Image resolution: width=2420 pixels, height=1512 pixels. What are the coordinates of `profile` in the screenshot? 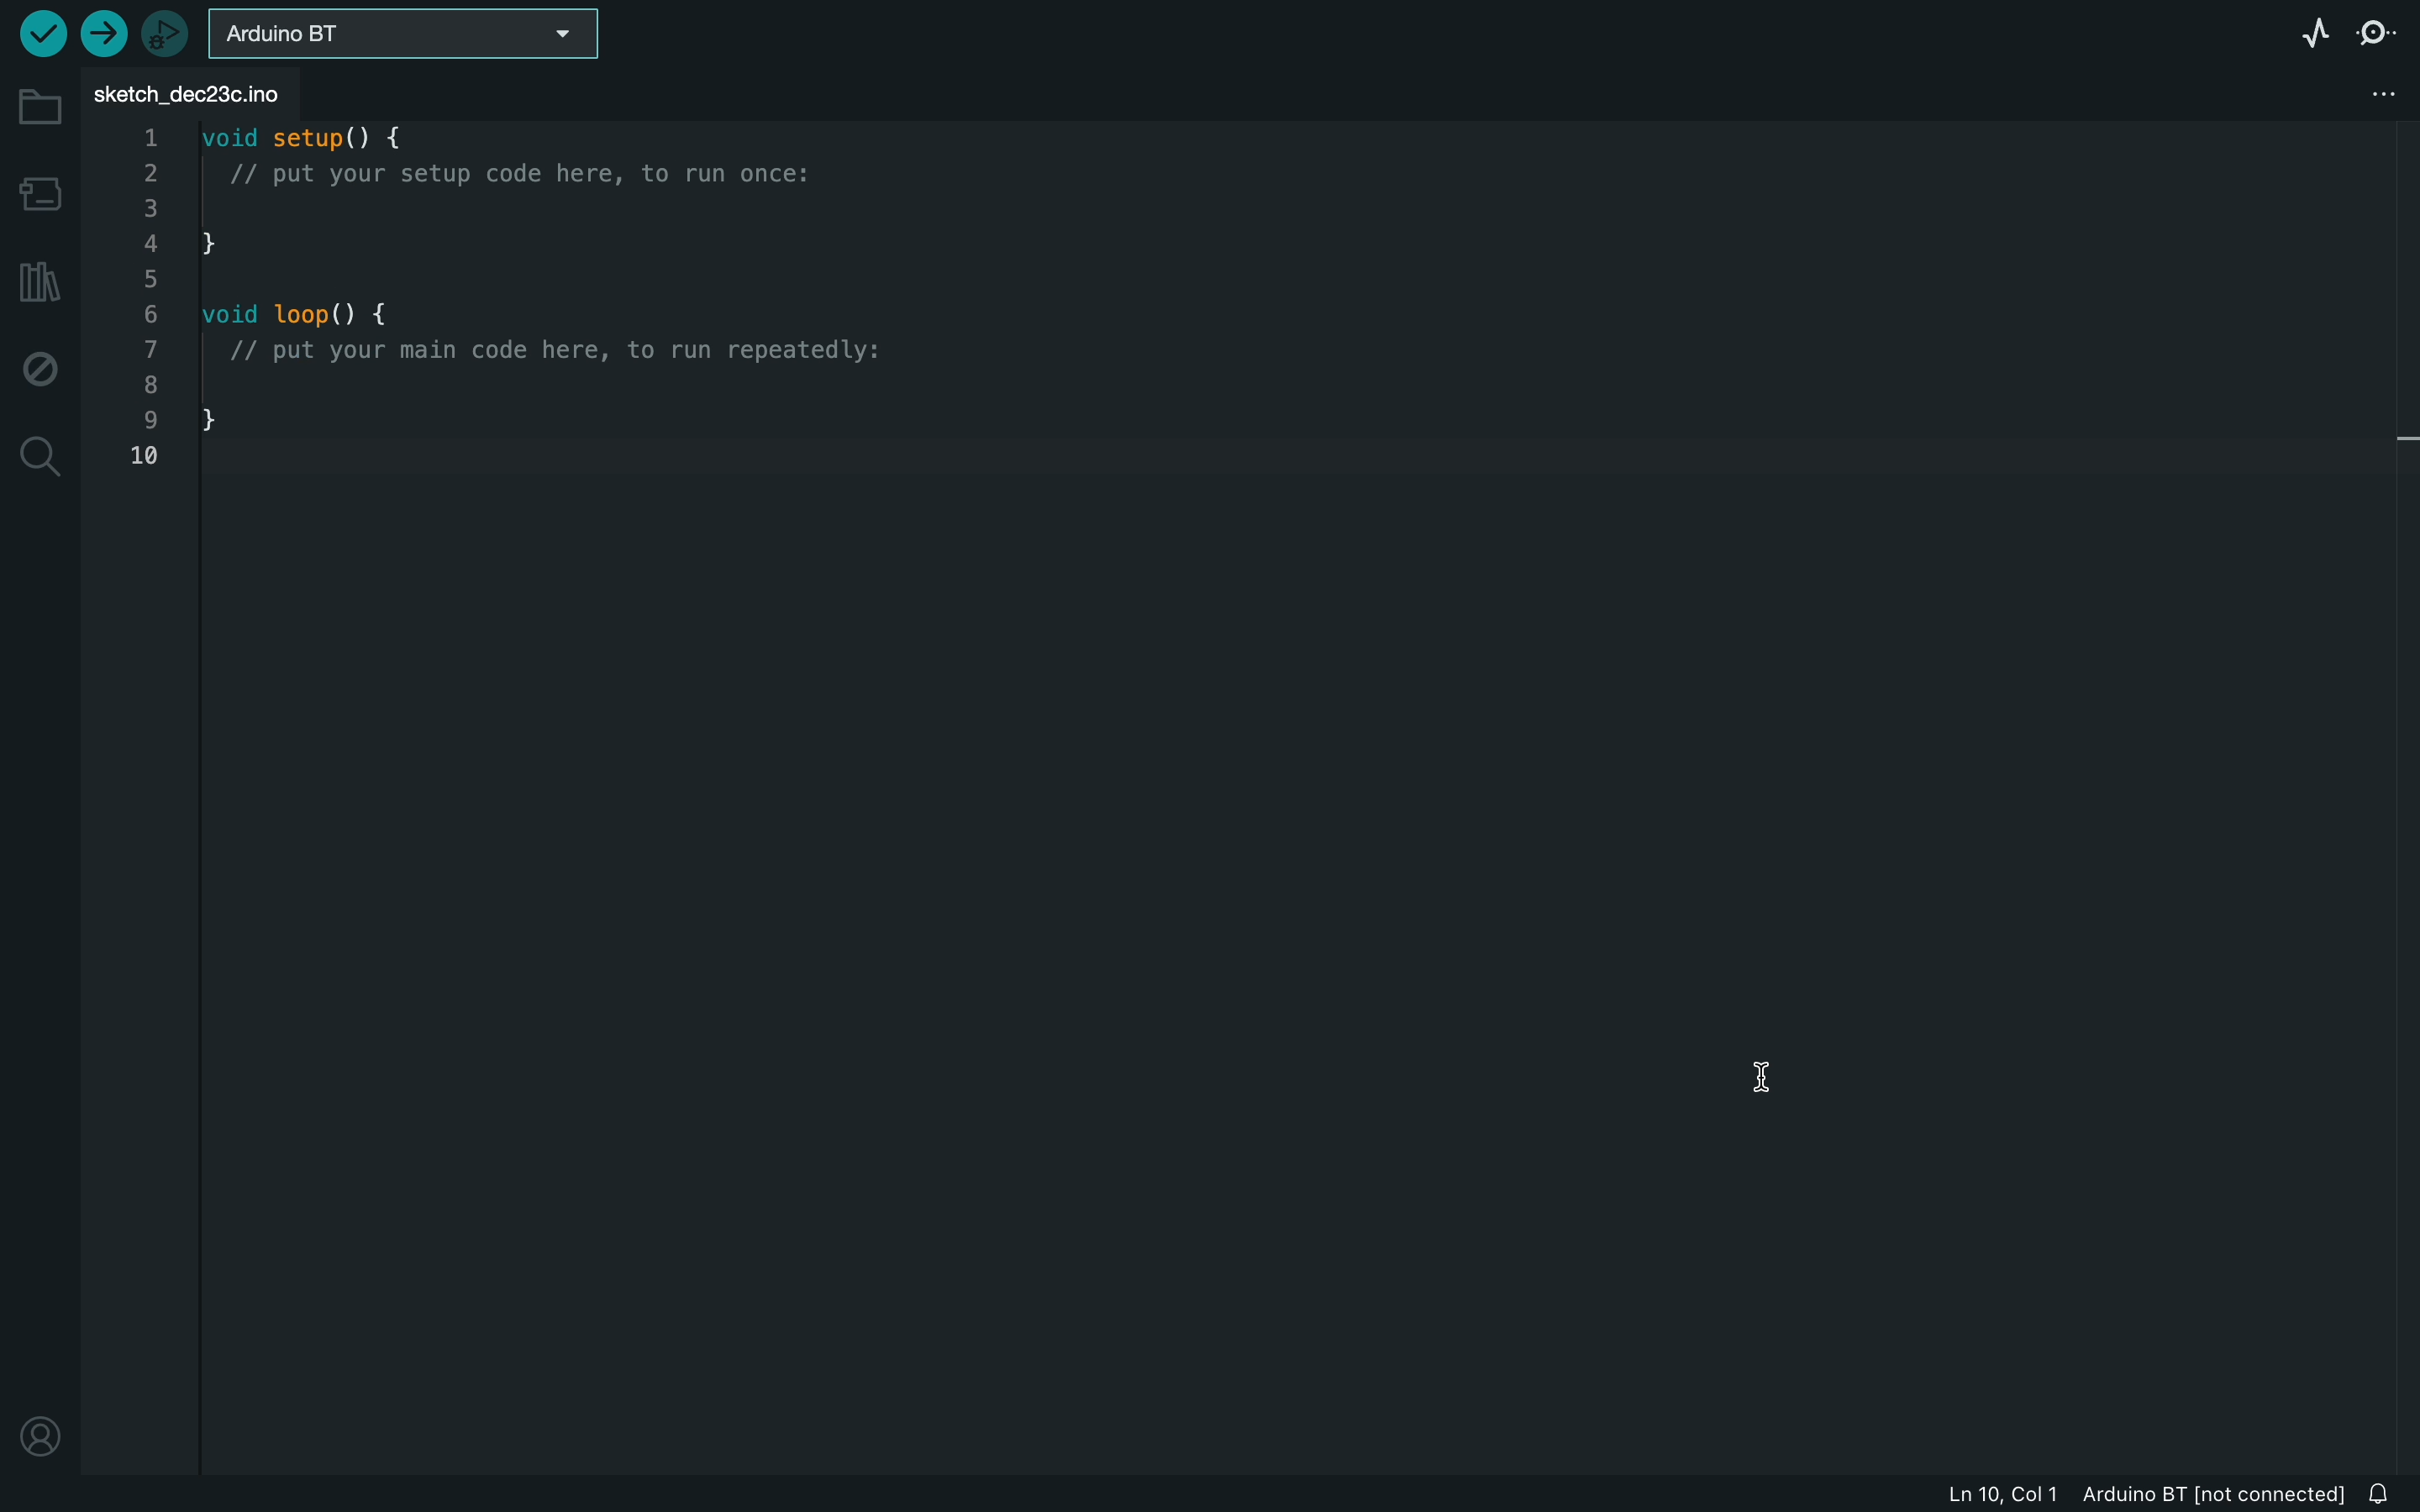 It's located at (39, 1442).